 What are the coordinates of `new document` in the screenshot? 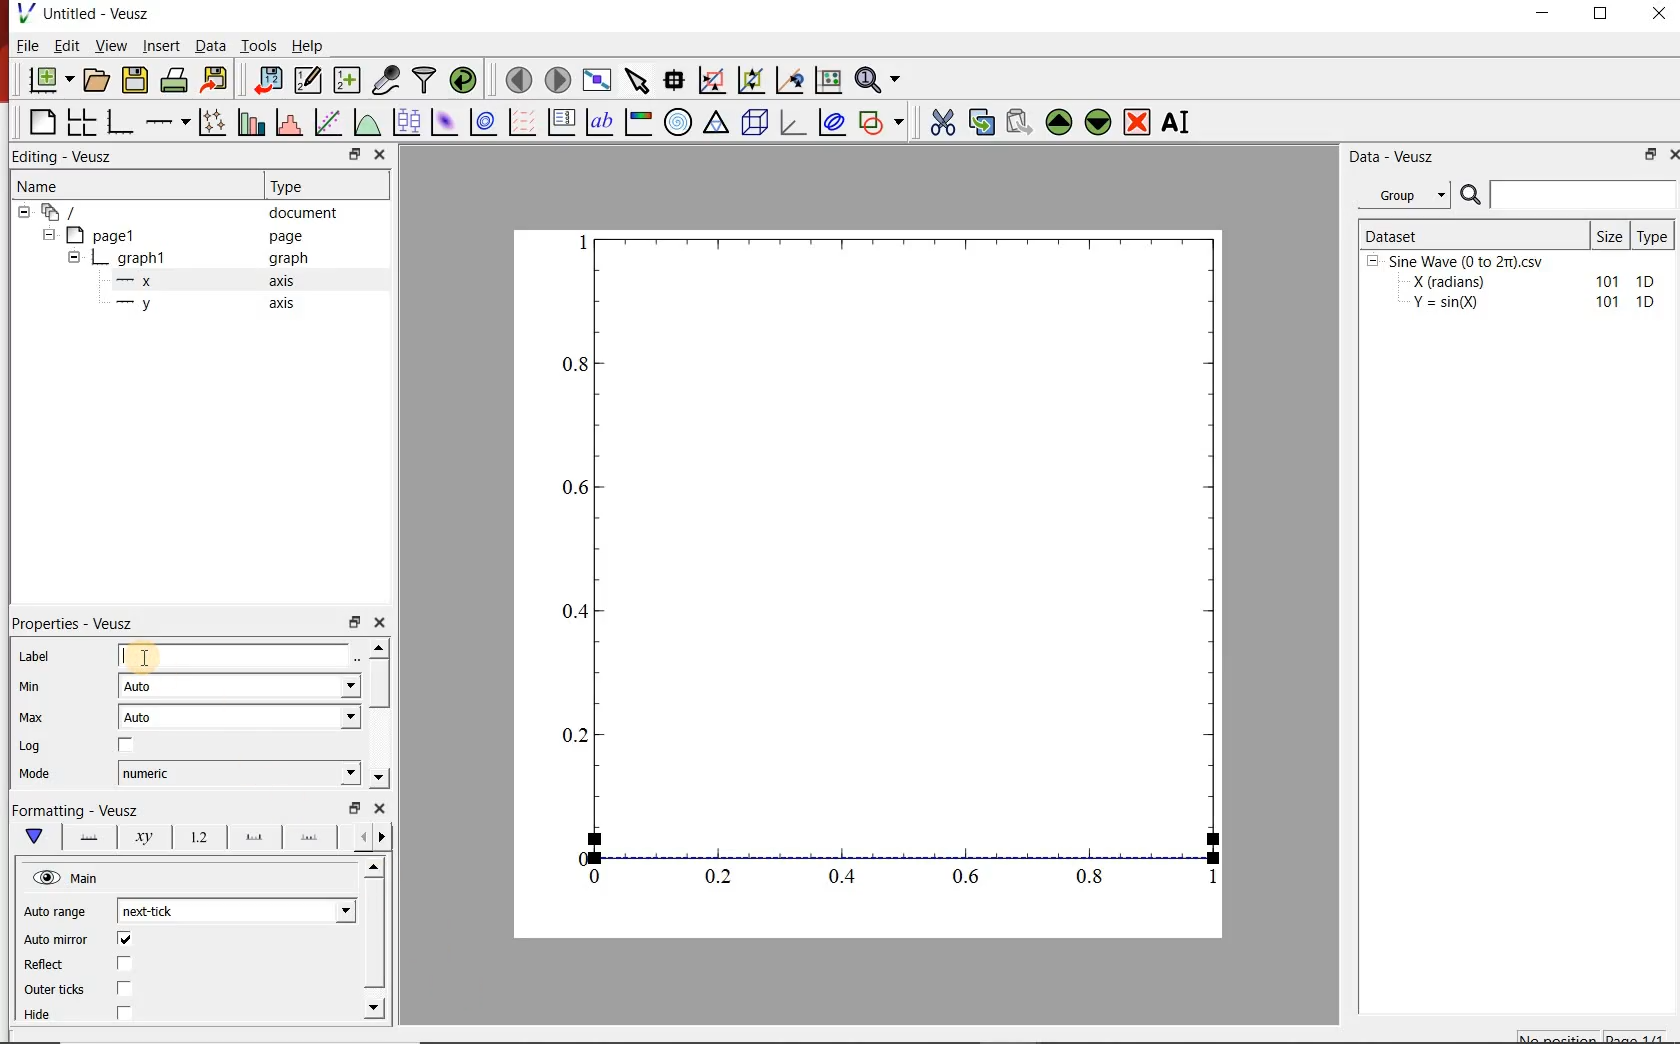 It's located at (51, 81).